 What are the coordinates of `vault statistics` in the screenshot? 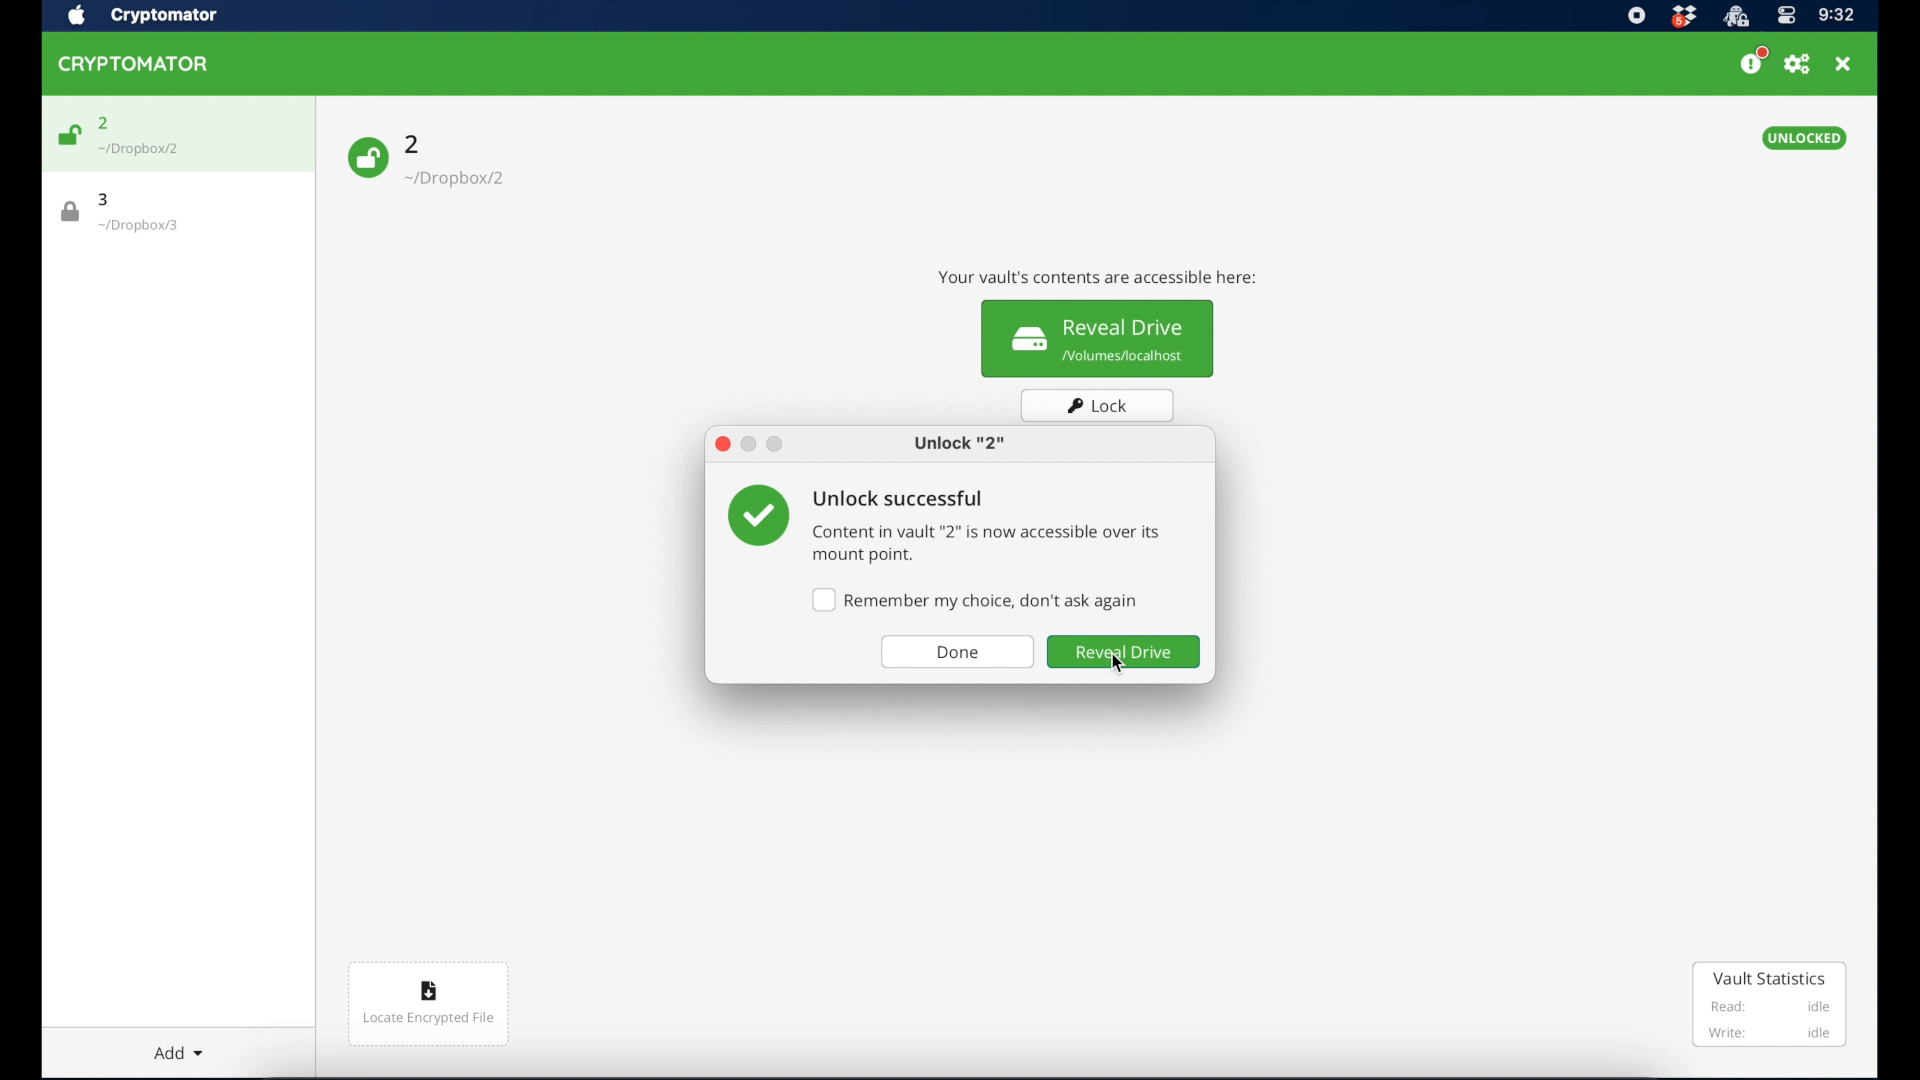 It's located at (1771, 1006).